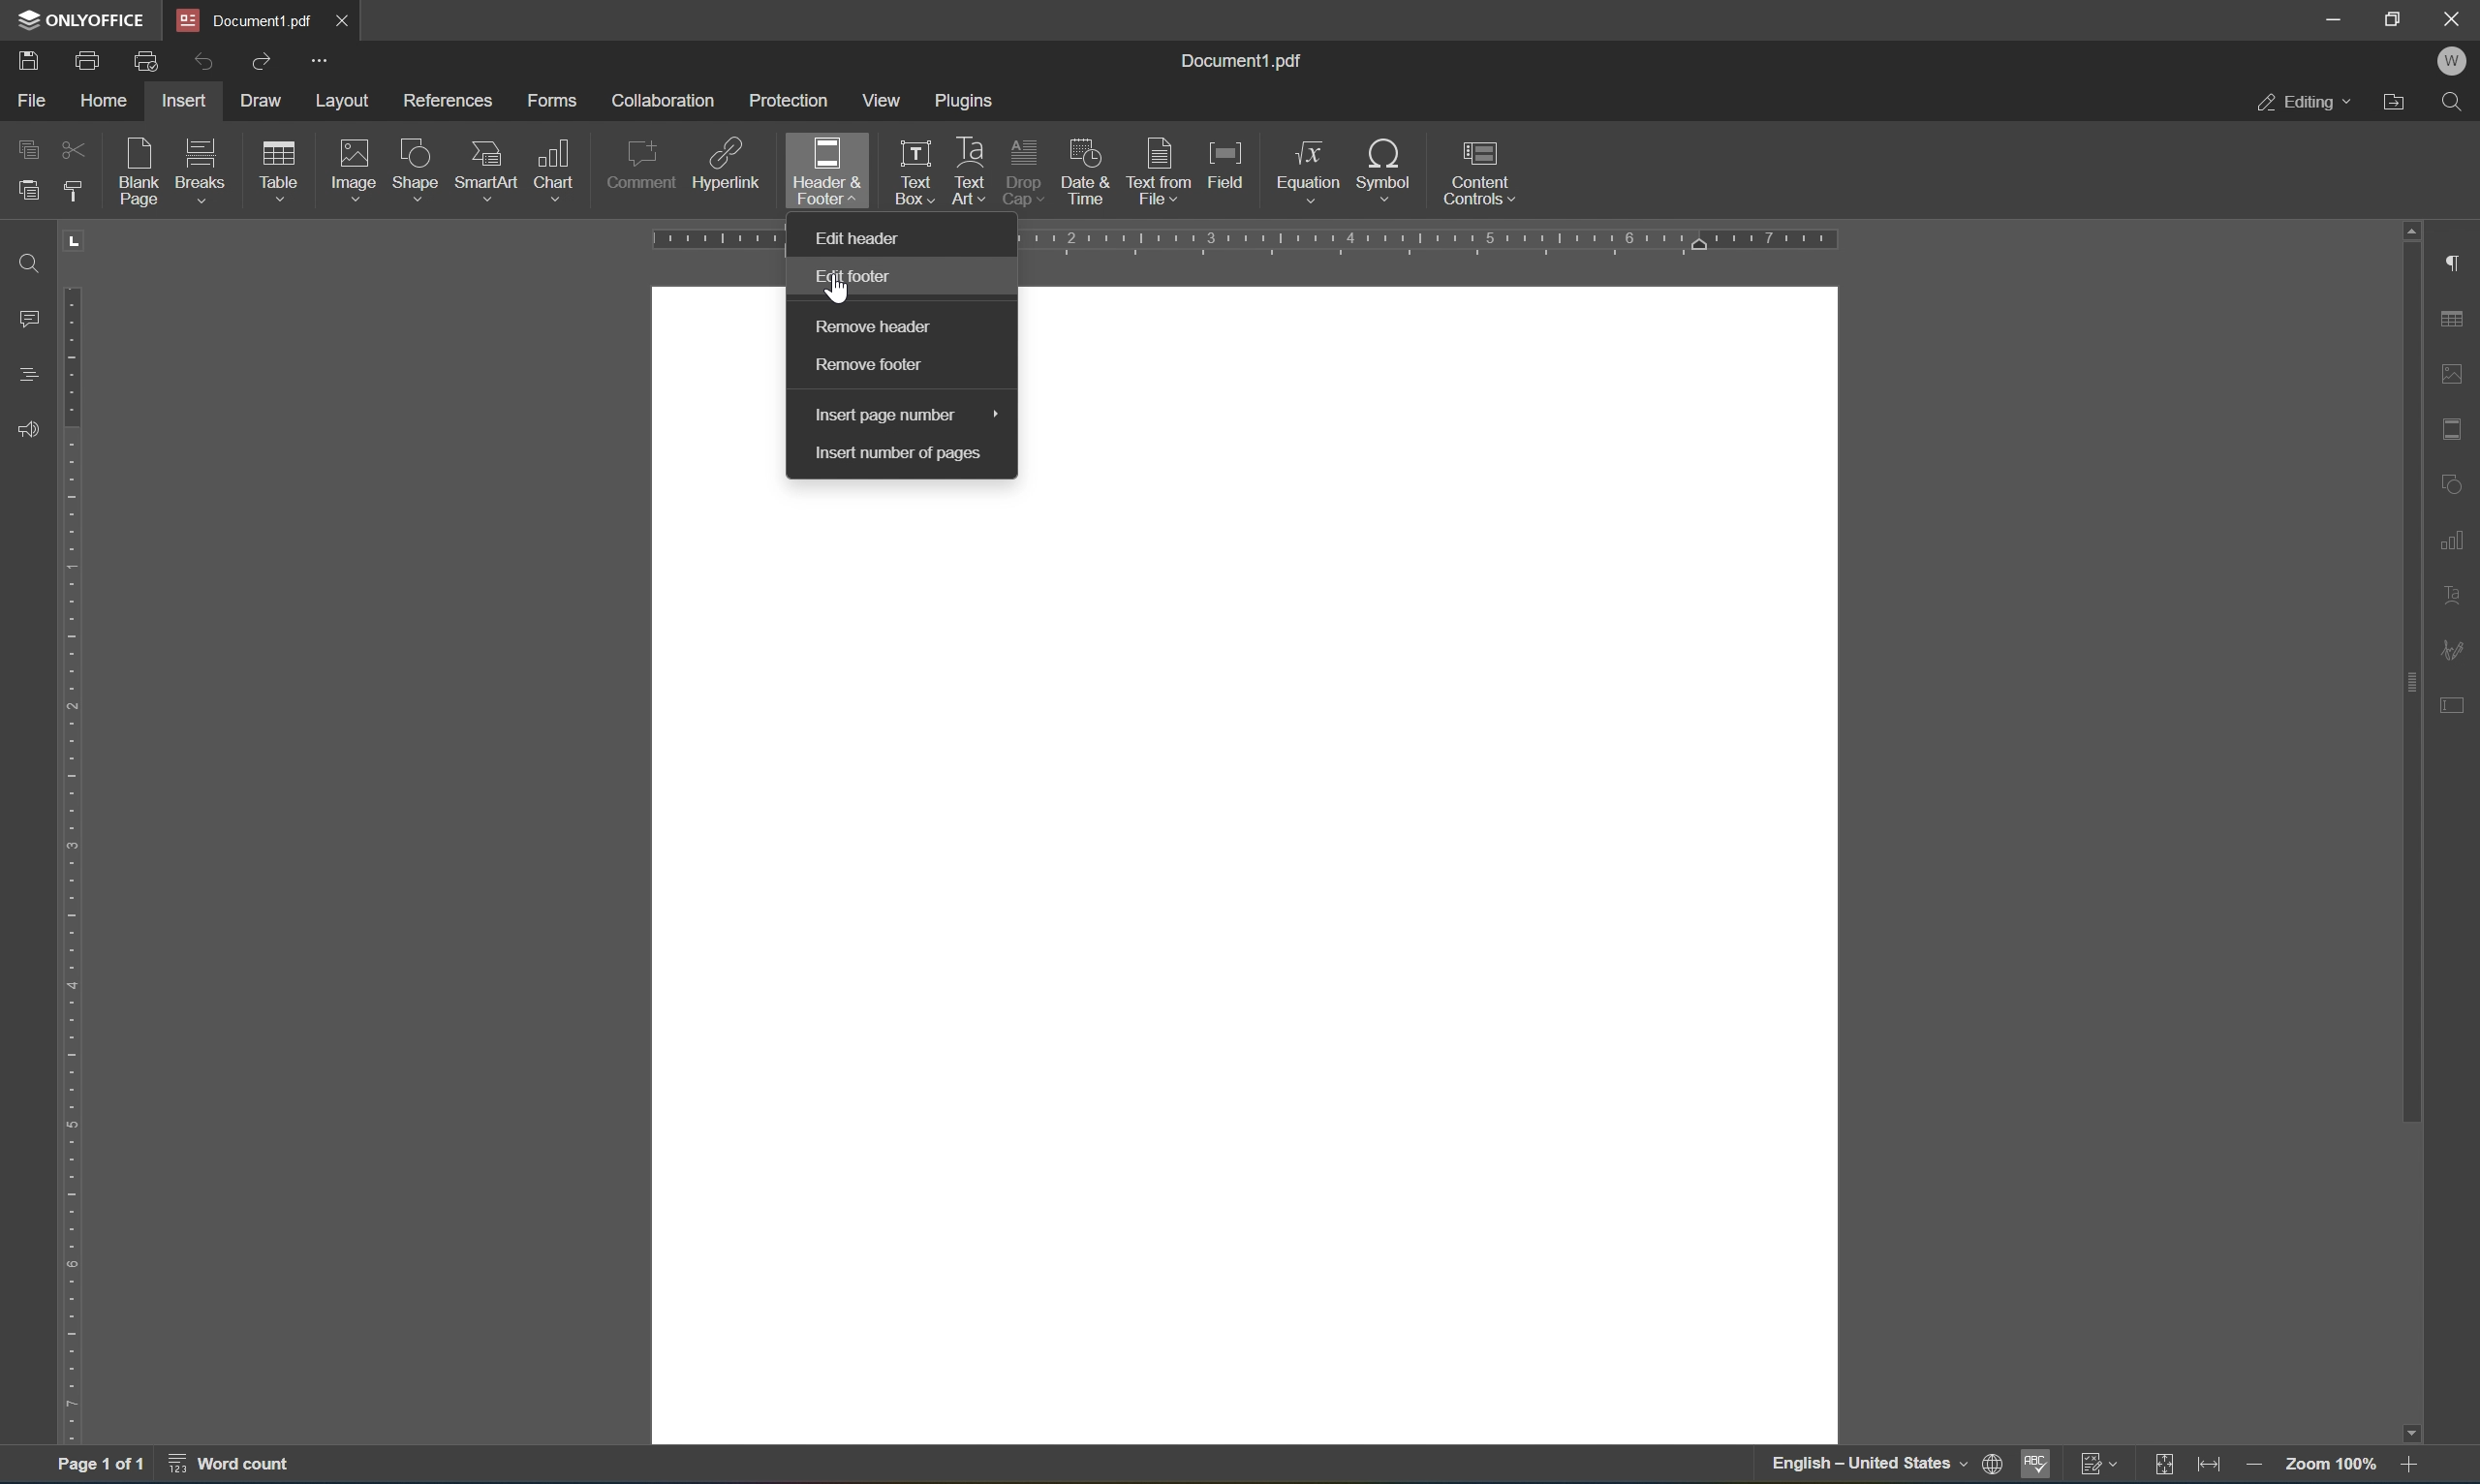  What do you see at coordinates (902, 416) in the screenshot?
I see `insert page number` at bounding box center [902, 416].